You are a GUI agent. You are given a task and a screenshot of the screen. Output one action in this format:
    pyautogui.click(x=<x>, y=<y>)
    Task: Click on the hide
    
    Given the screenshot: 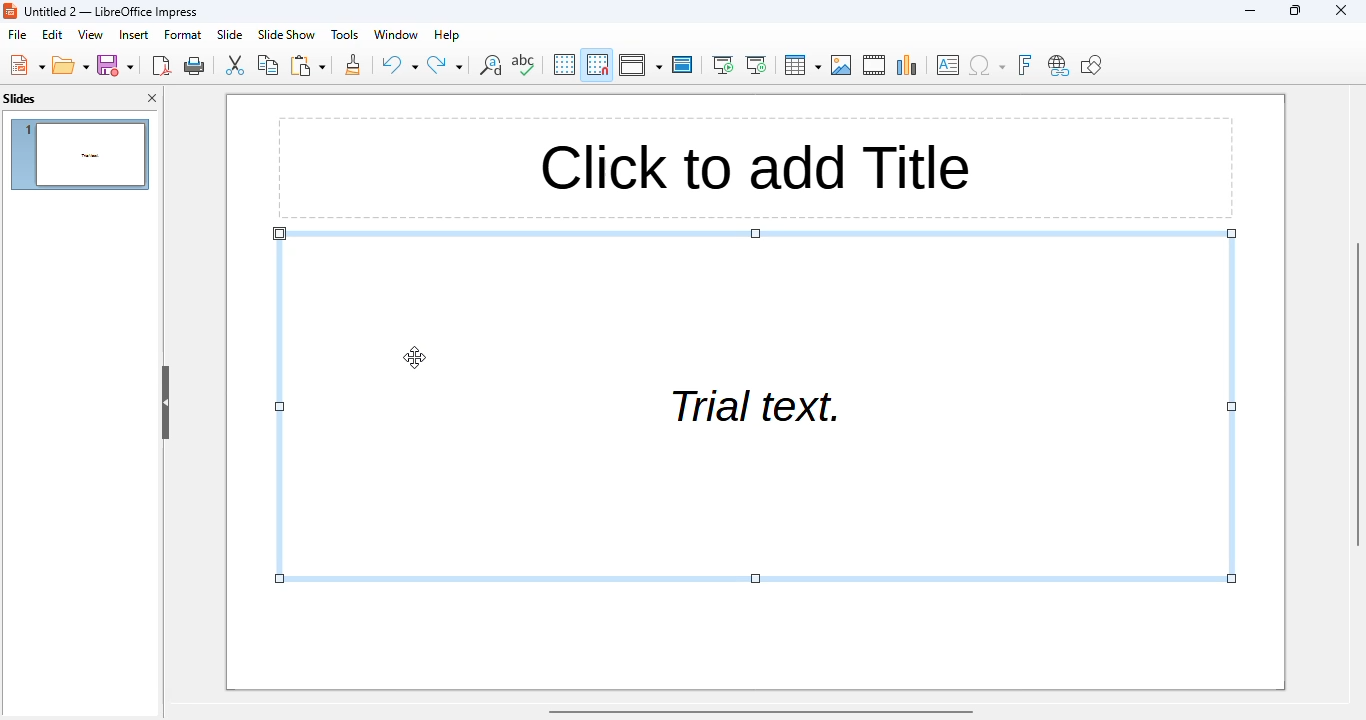 What is the action you would take?
    pyautogui.click(x=166, y=403)
    